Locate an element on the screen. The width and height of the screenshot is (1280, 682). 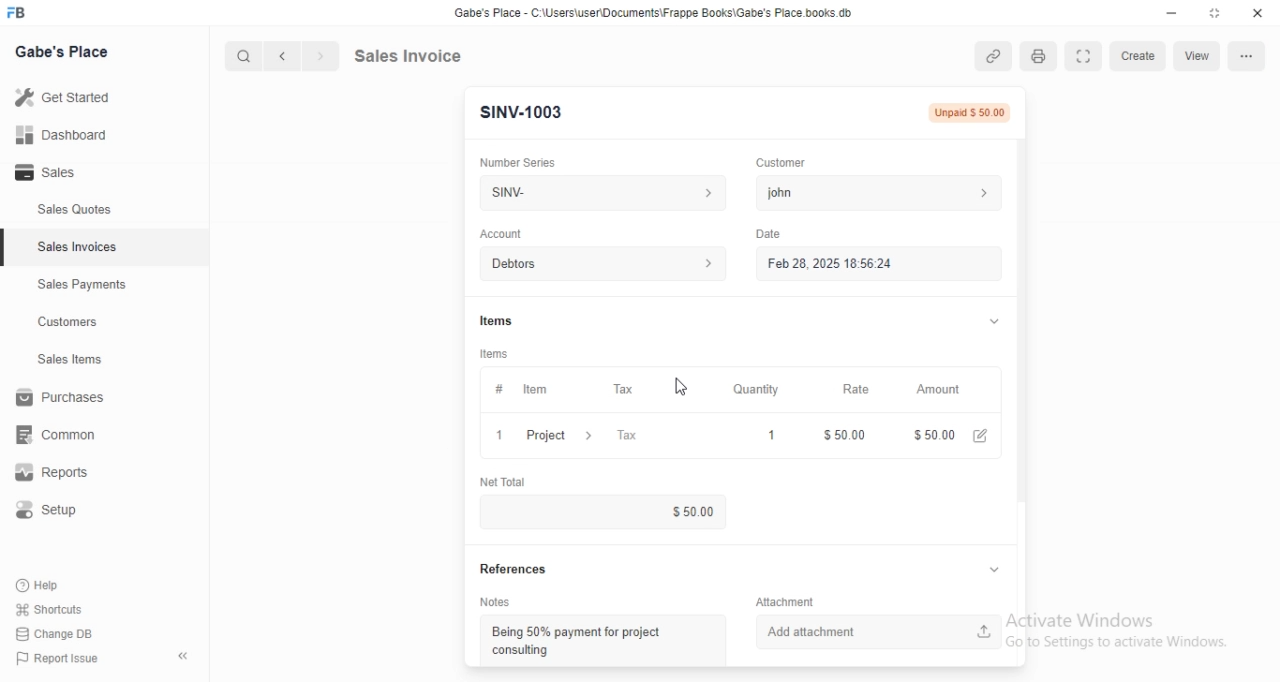
Rate is located at coordinates (853, 389).